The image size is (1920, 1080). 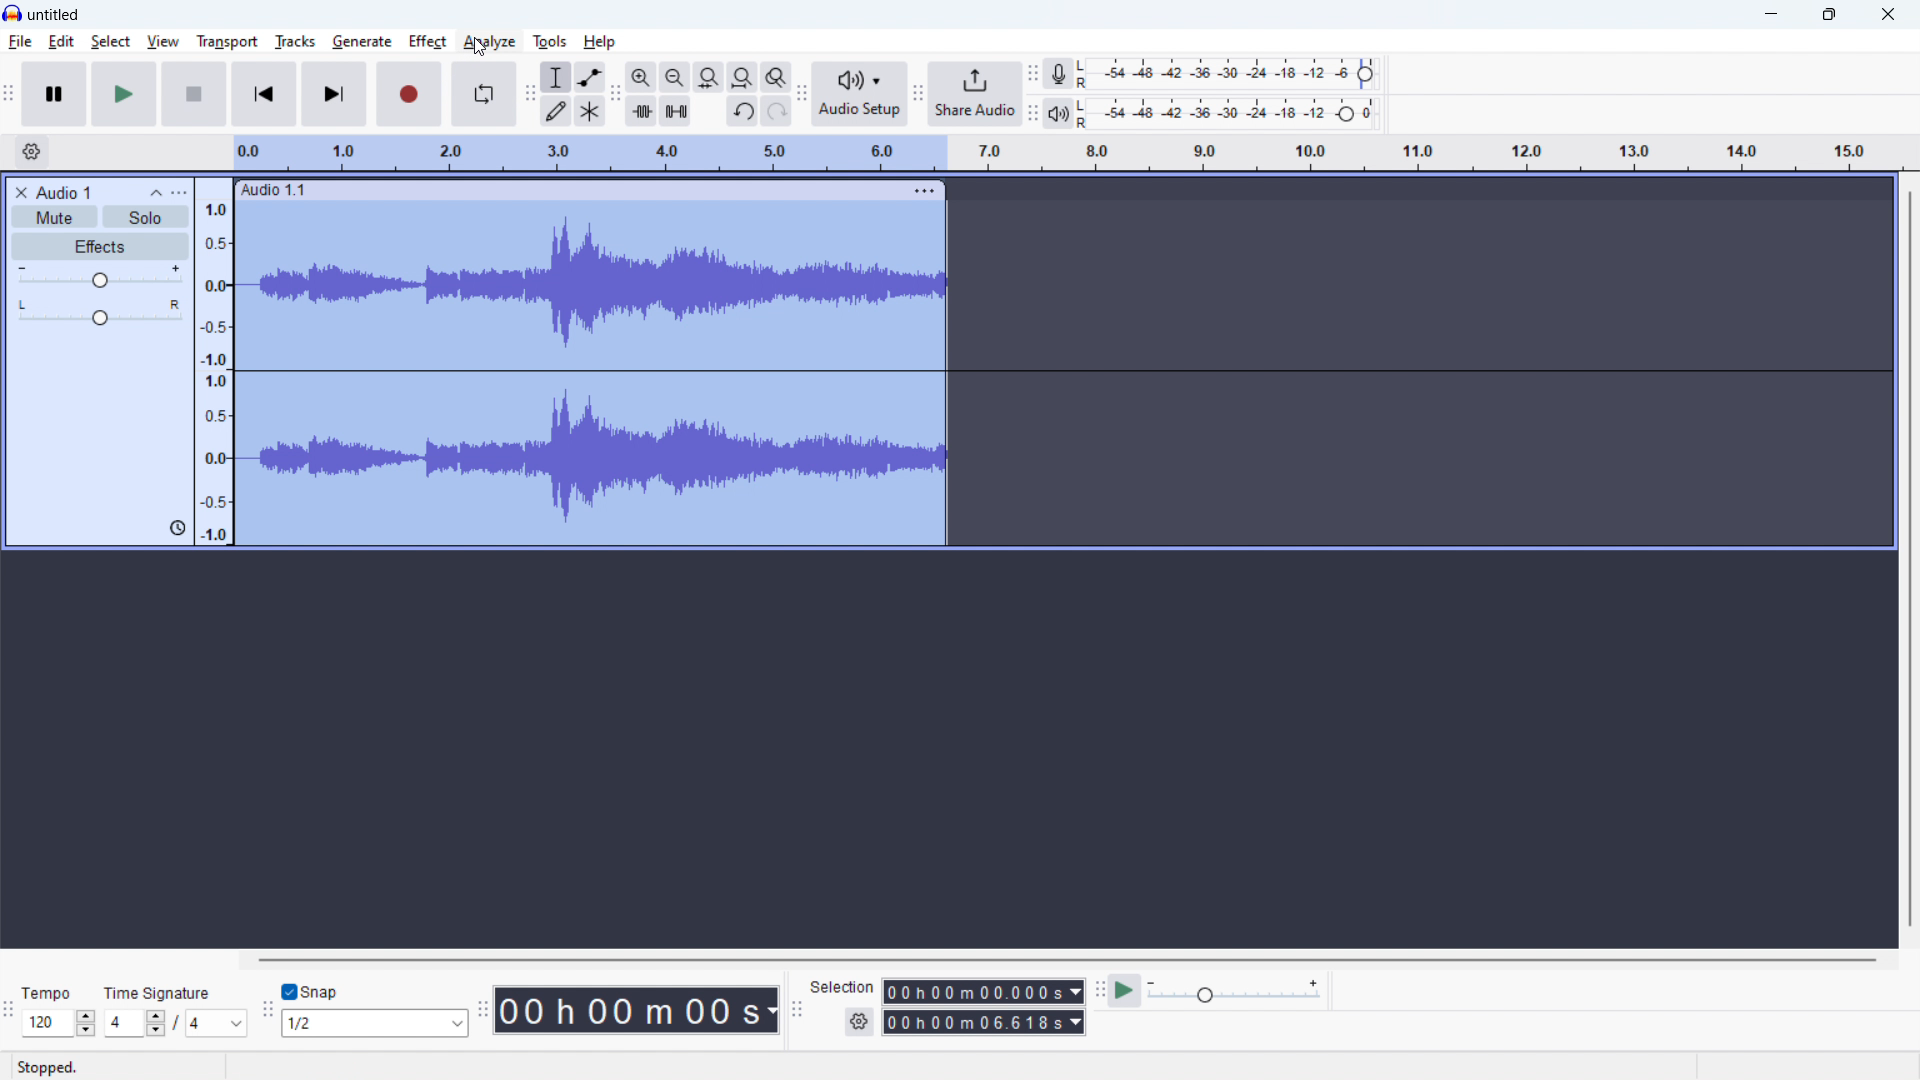 What do you see at coordinates (101, 276) in the screenshot?
I see `gain` at bounding box center [101, 276].